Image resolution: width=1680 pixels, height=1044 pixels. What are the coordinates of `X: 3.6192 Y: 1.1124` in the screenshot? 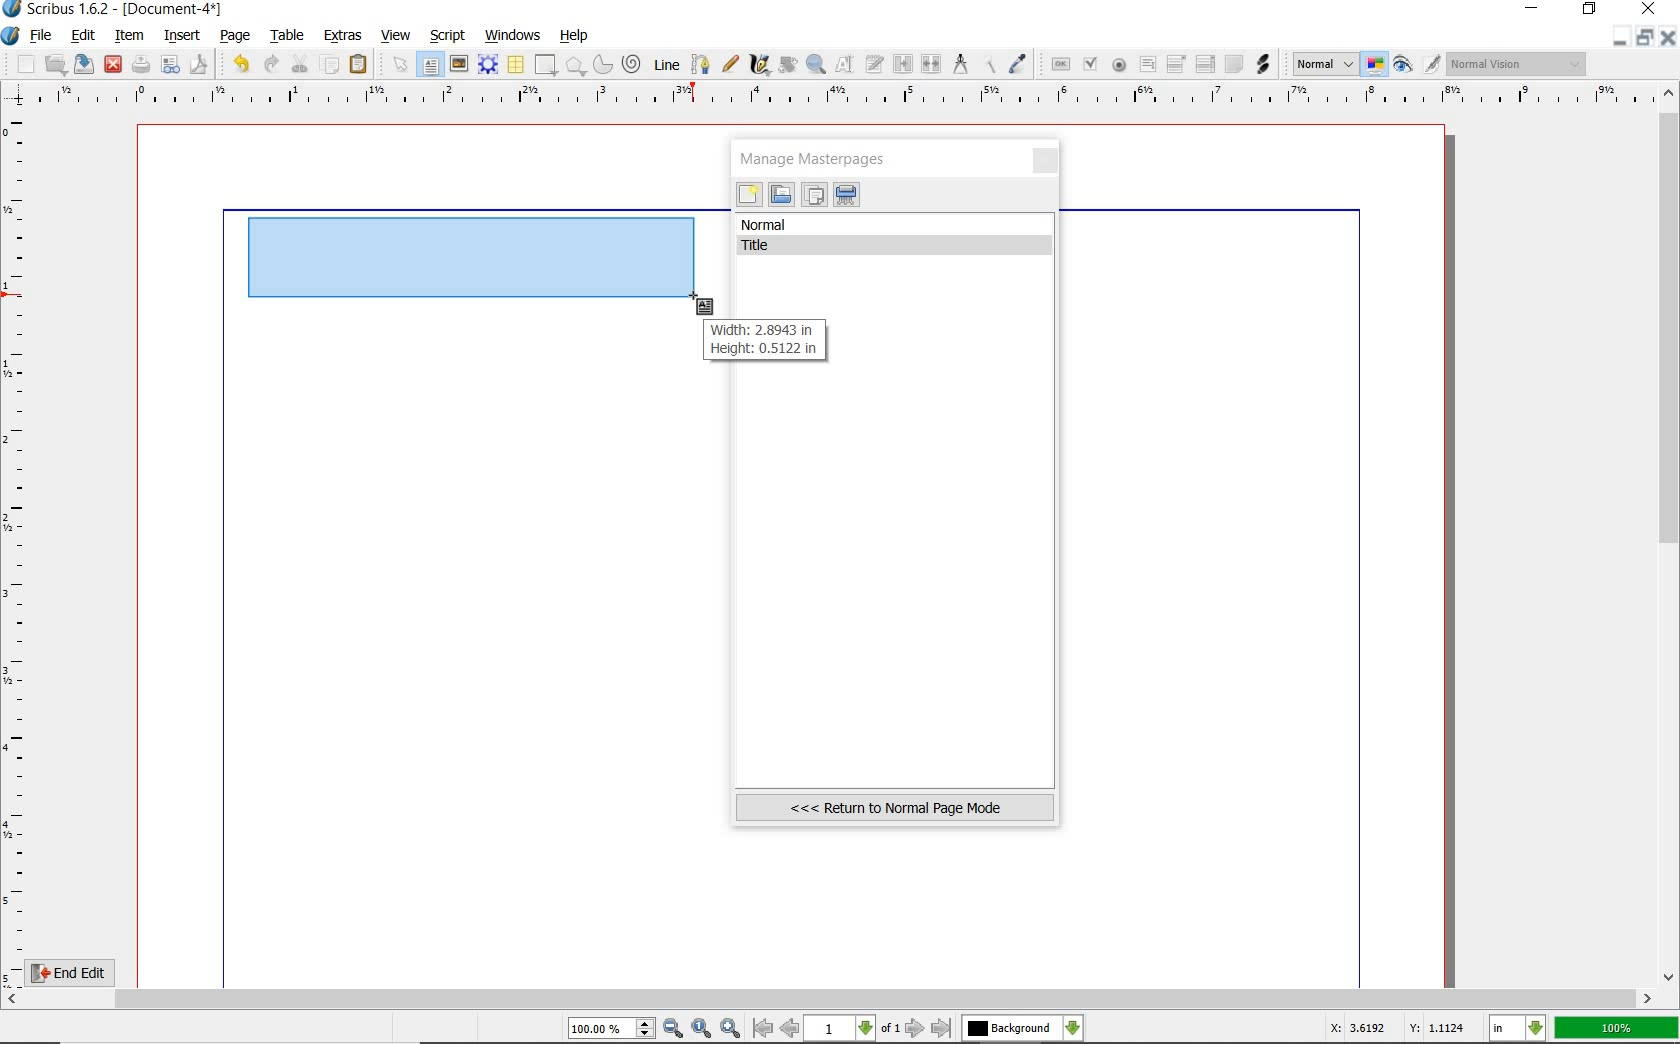 It's located at (1397, 1030).